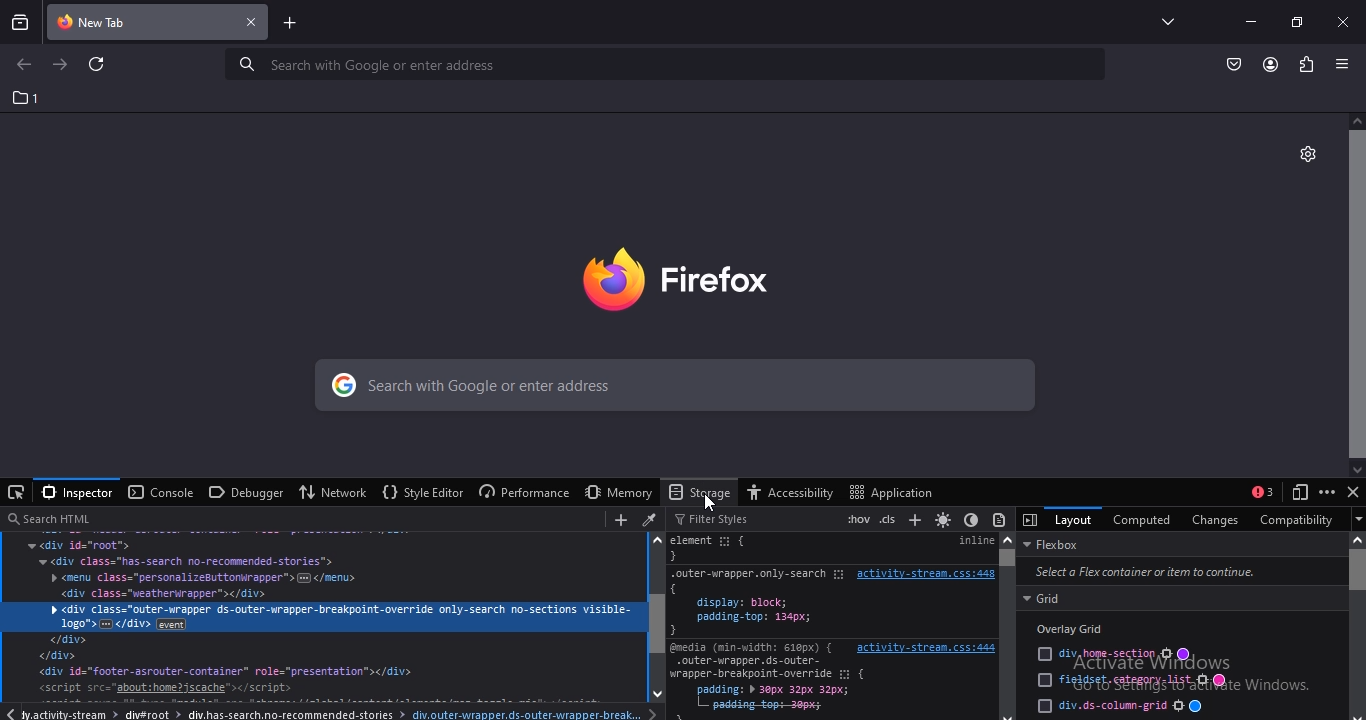 The width and height of the screenshot is (1366, 720). Describe the element at coordinates (889, 518) in the screenshot. I see `toggle classes` at that location.